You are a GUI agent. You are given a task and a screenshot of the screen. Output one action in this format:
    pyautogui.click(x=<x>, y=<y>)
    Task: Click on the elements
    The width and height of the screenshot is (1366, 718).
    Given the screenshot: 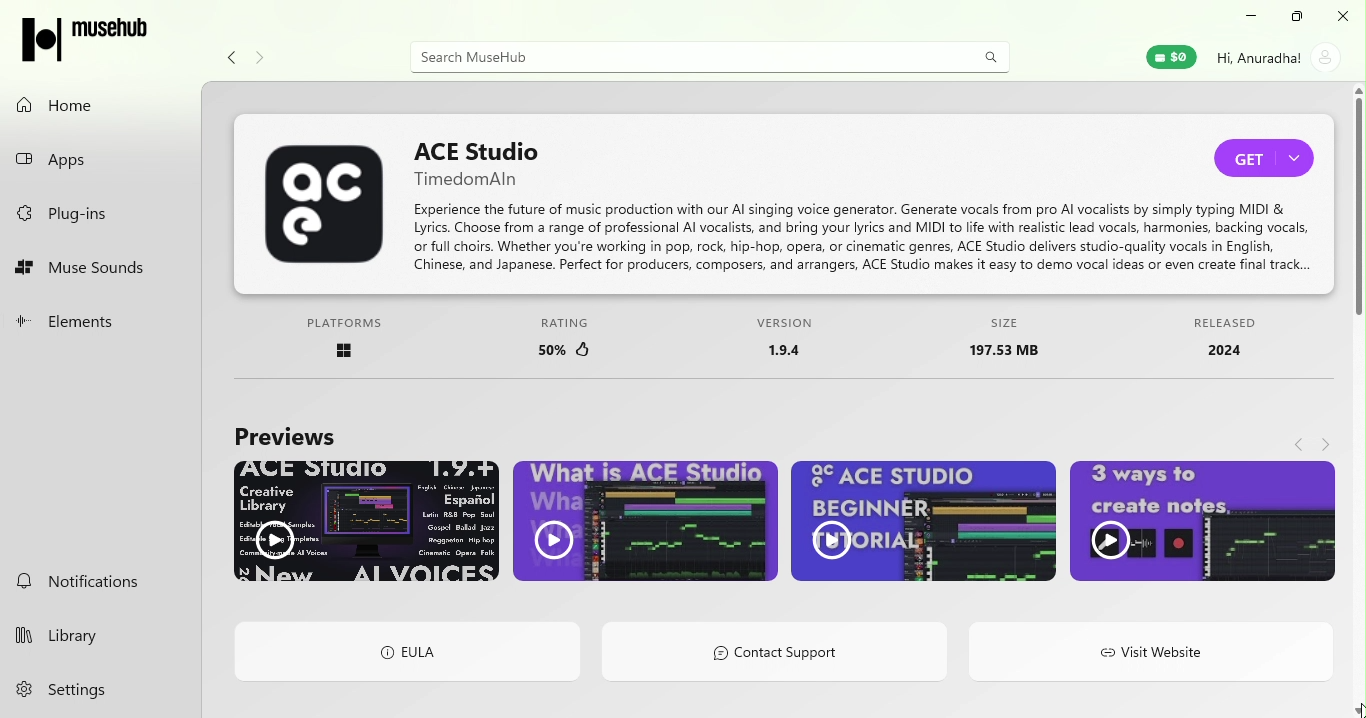 What is the action you would take?
    pyautogui.click(x=104, y=321)
    